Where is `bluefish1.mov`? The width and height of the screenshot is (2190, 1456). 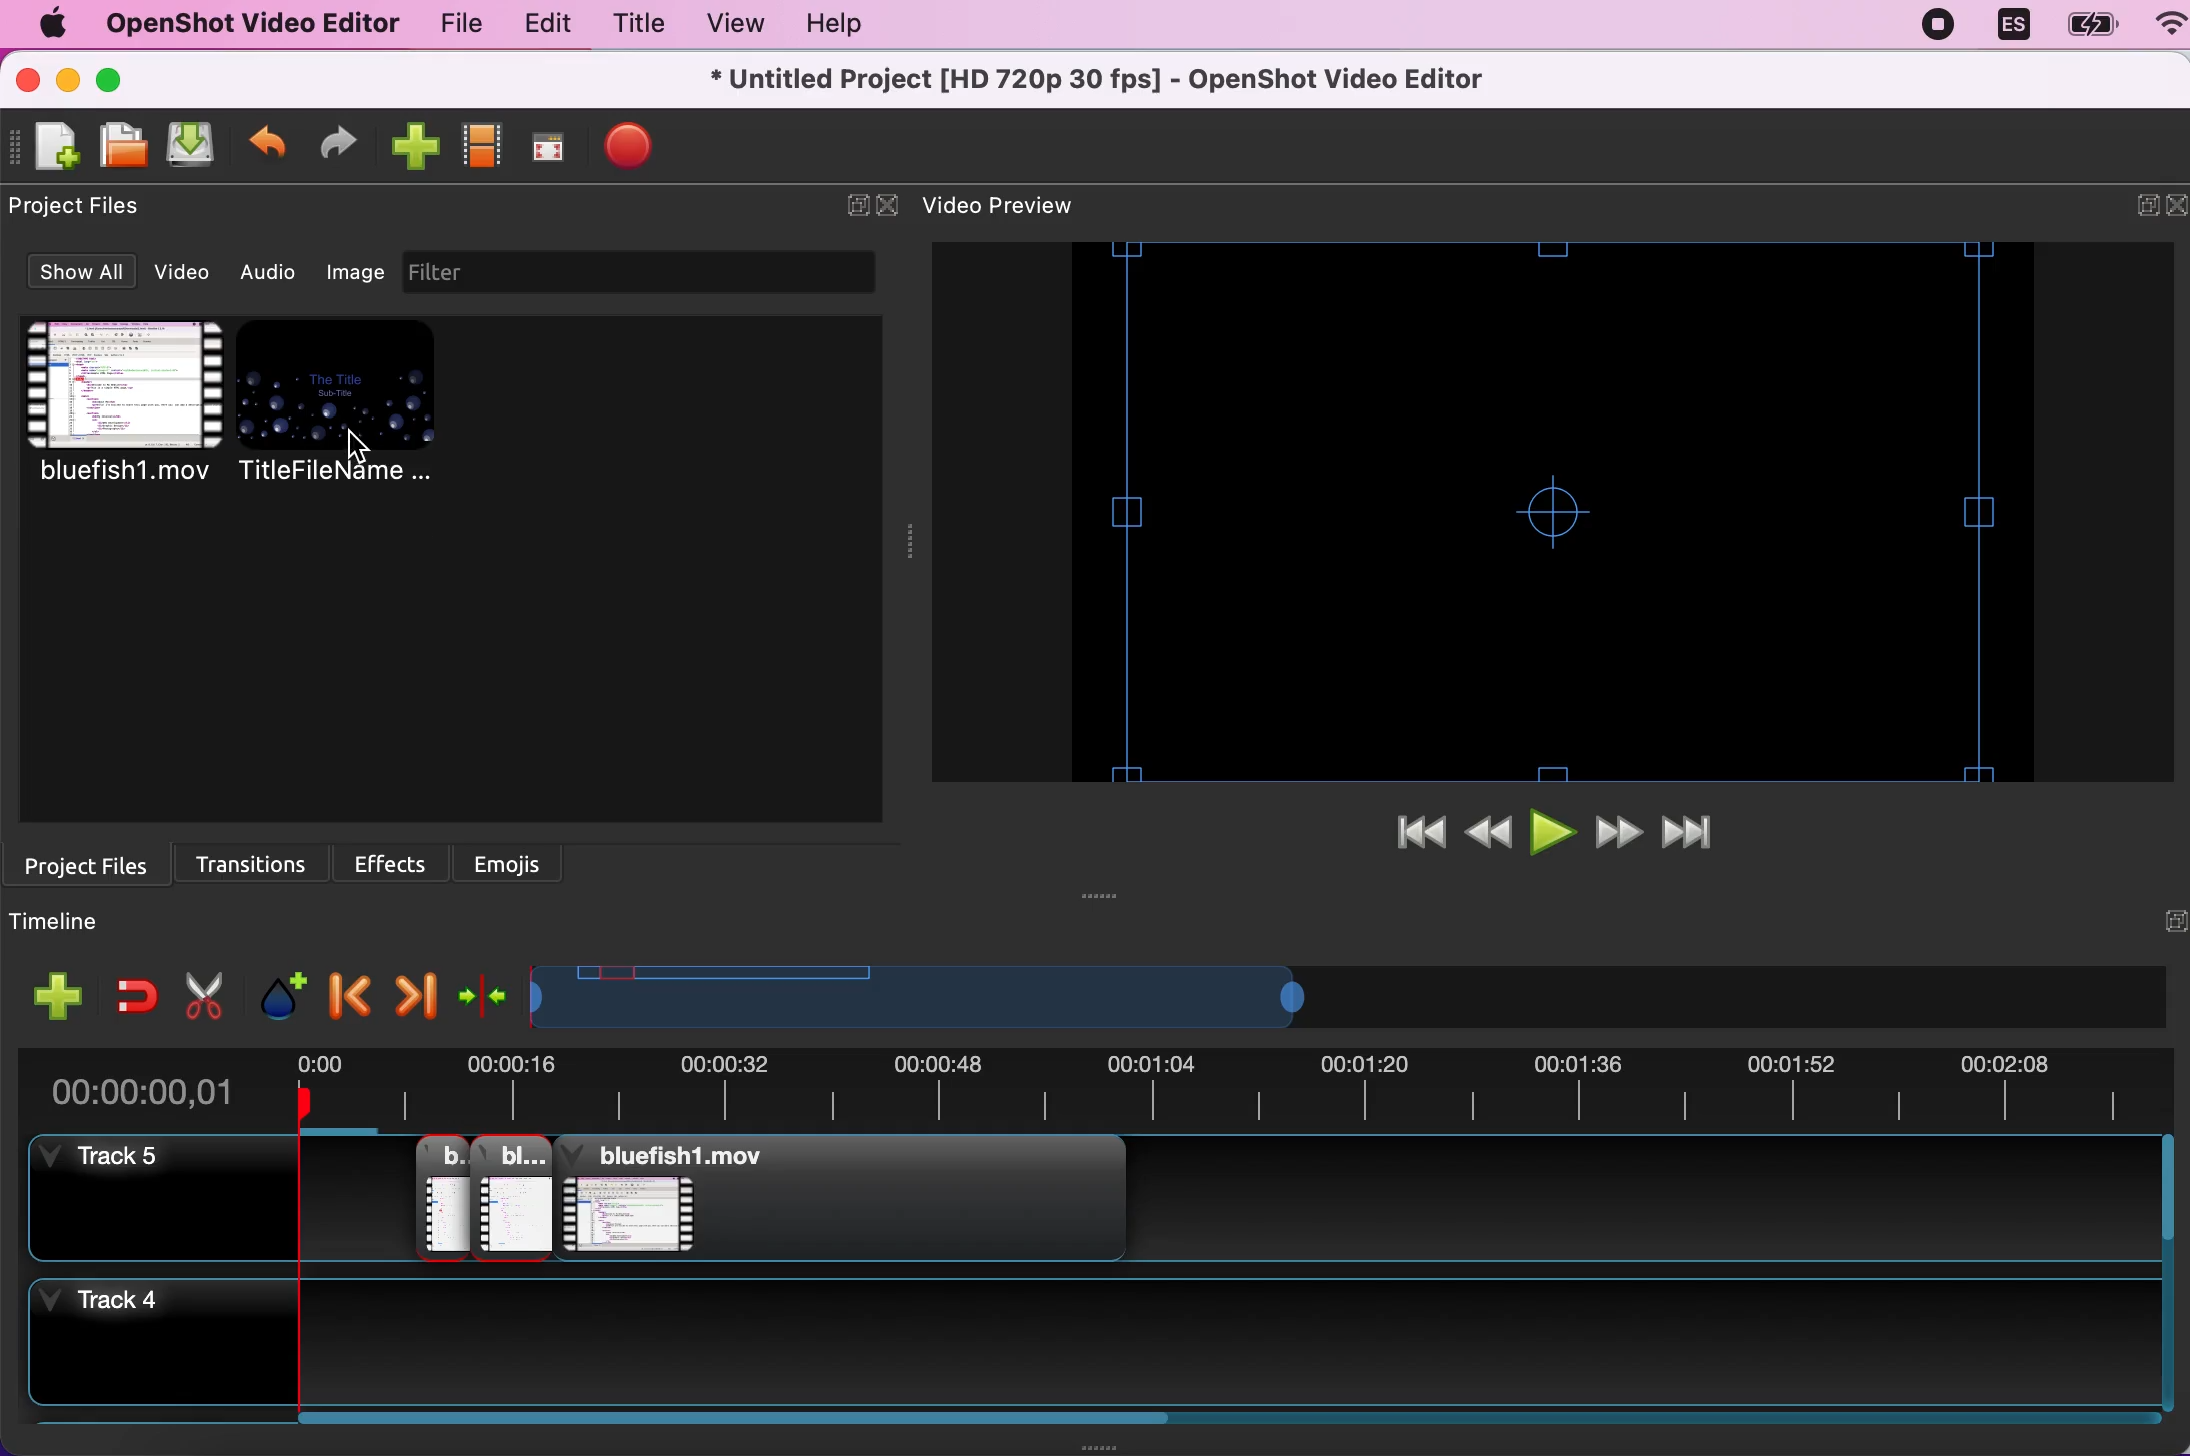
bluefish1.mov is located at coordinates (118, 404).